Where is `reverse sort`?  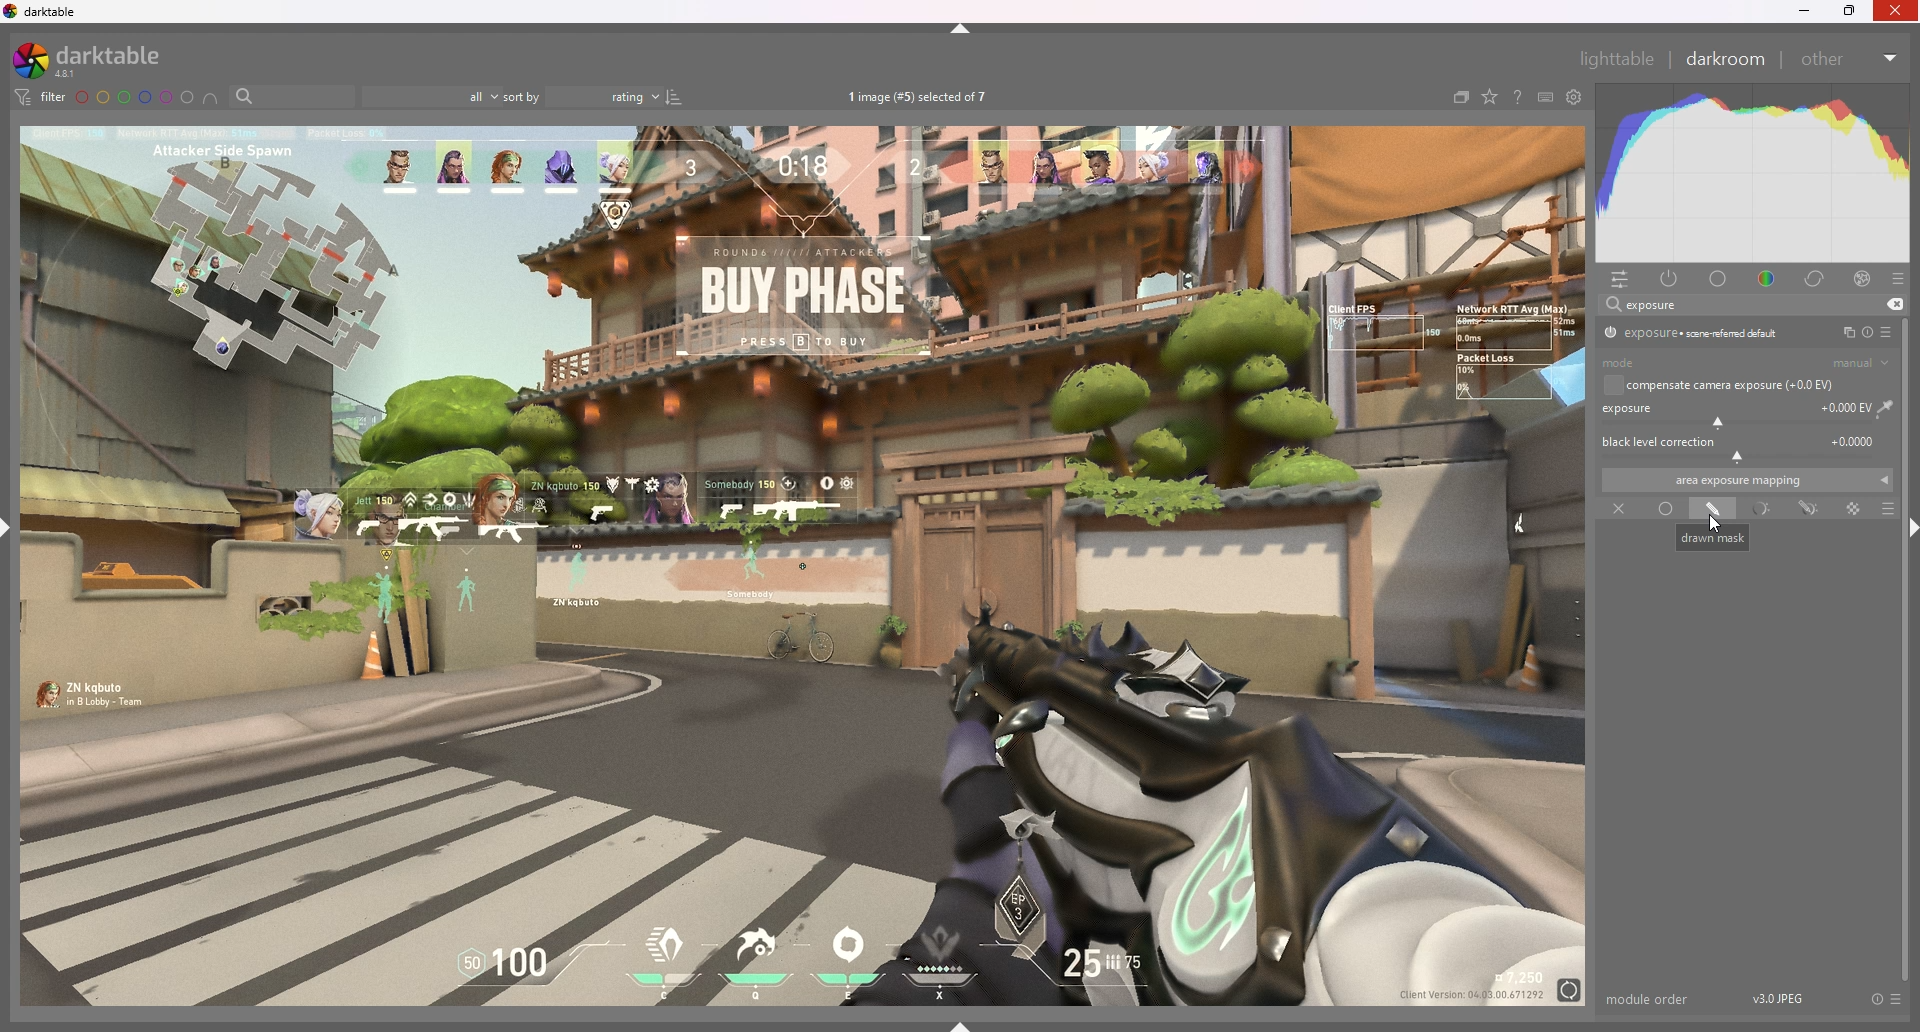
reverse sort is located at coordinates (675, 97).